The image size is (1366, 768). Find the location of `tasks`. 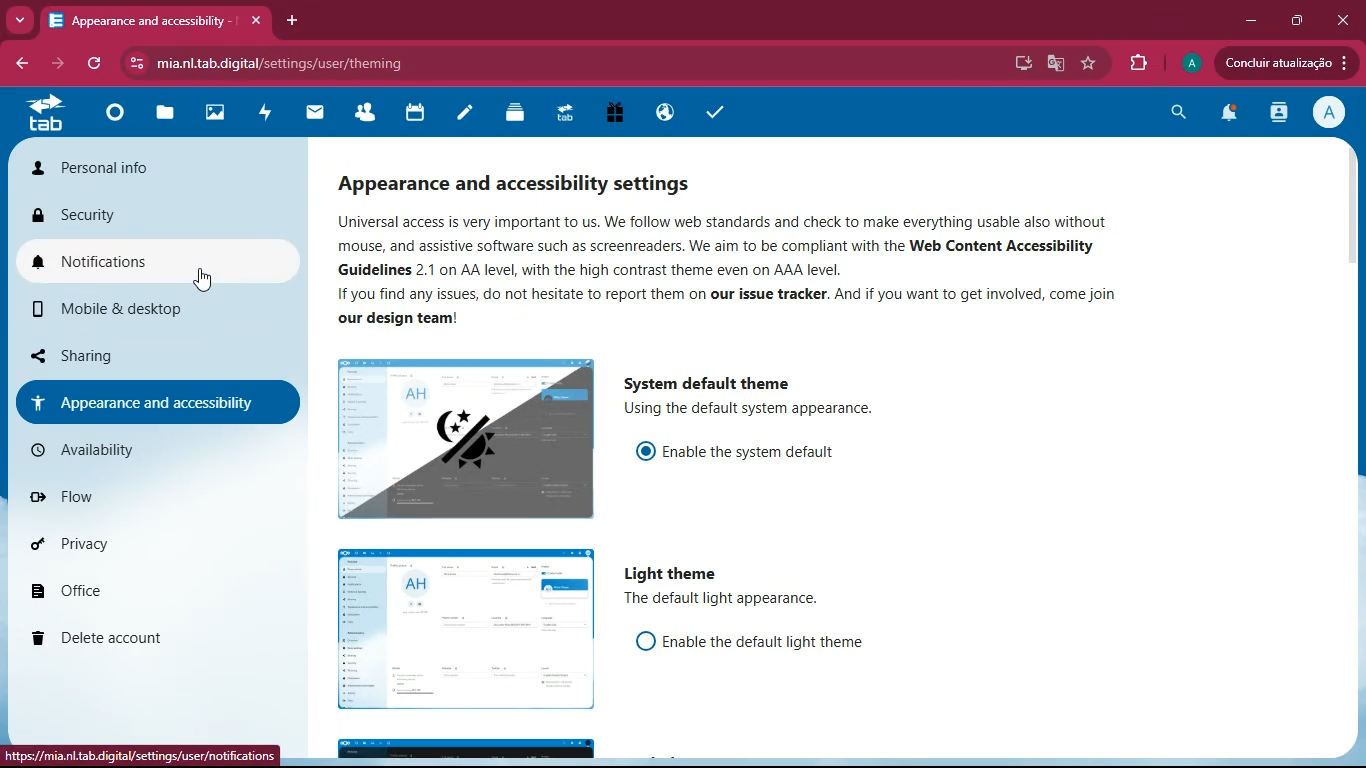

tasks is located at coordinates (718, 114).